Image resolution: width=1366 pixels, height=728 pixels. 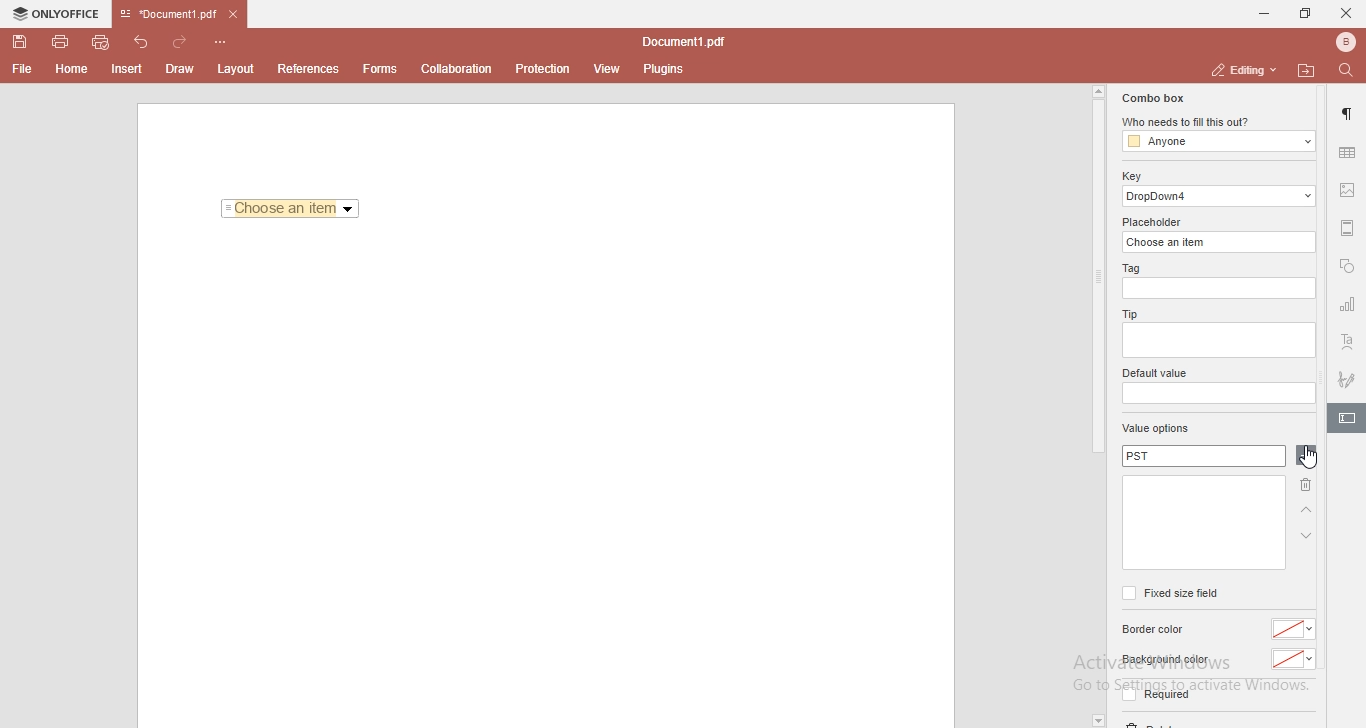 What do you see at coordinates (73, 72) in the screenshot?
I see `Home` at bounding box center [73, 72].